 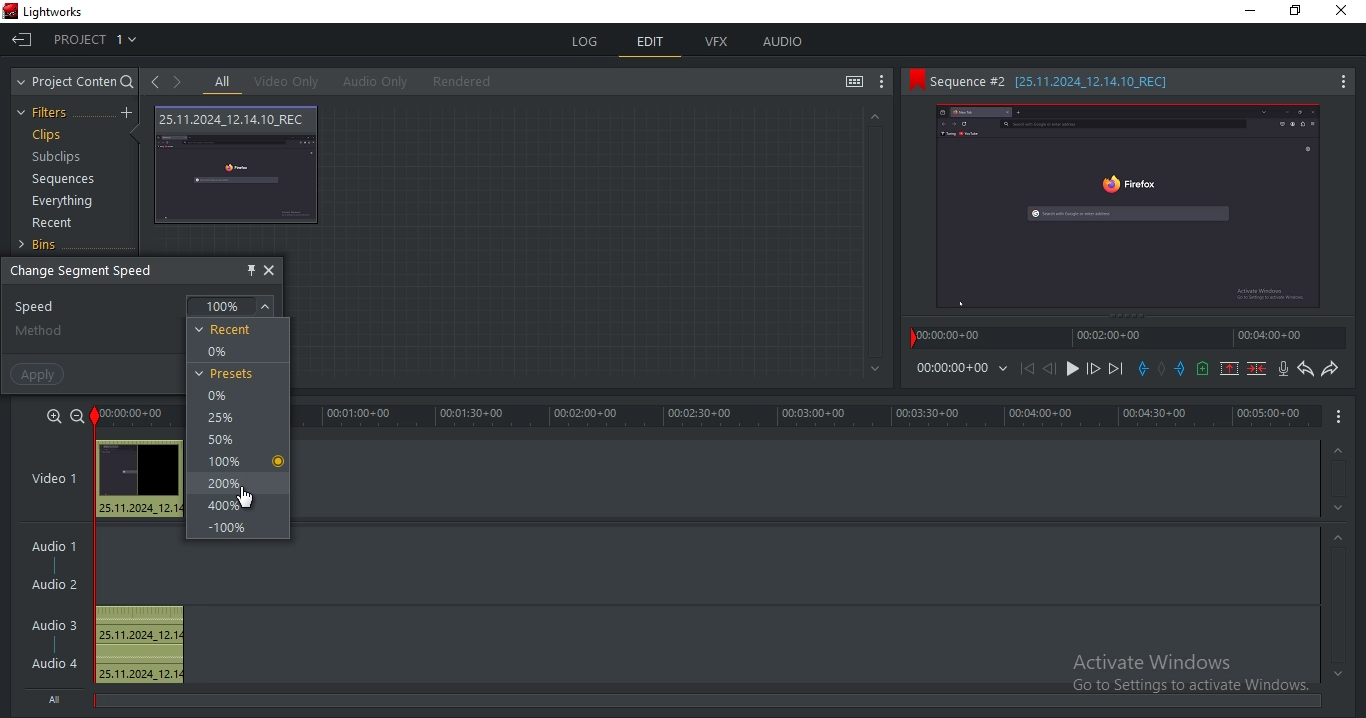 I want to click on log, so click(x=586, y=39).